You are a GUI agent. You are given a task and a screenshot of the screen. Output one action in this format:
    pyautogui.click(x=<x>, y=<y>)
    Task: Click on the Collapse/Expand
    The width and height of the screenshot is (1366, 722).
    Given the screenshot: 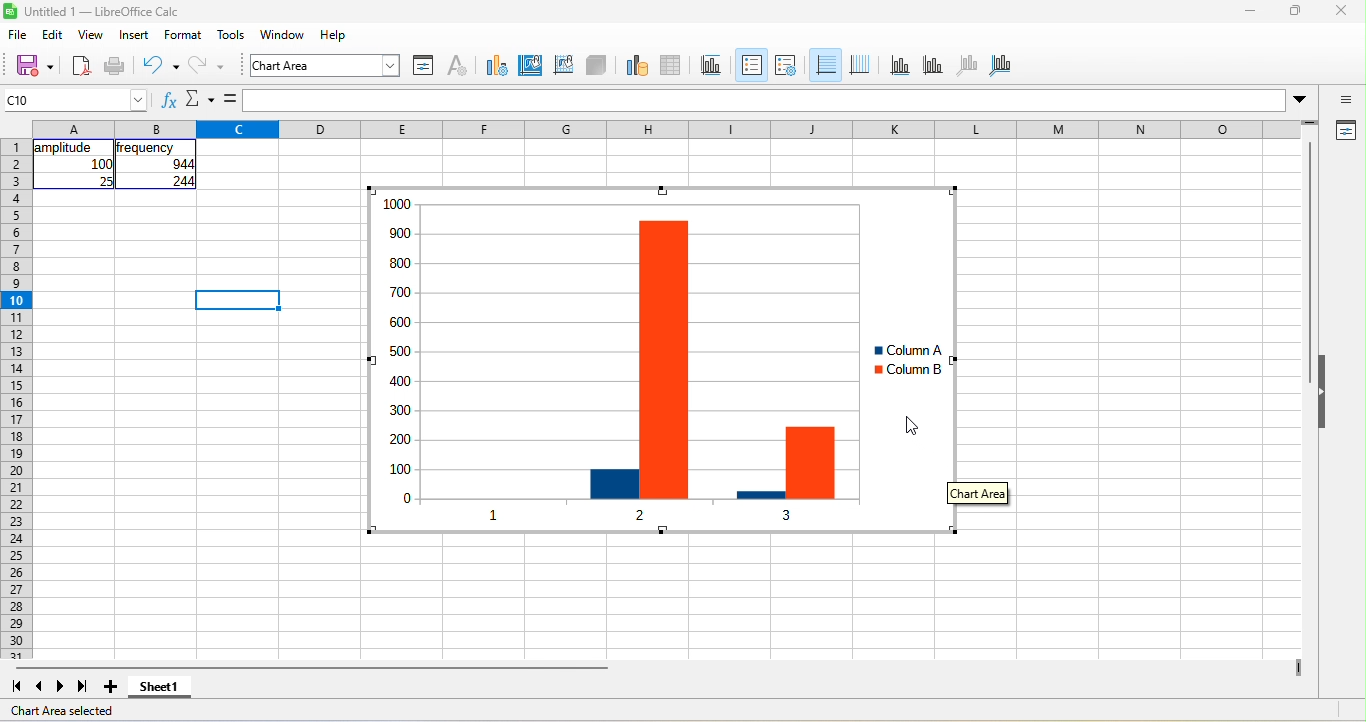 What is the action you would take?
    pyautogui.click(x=1322, y=391)
    